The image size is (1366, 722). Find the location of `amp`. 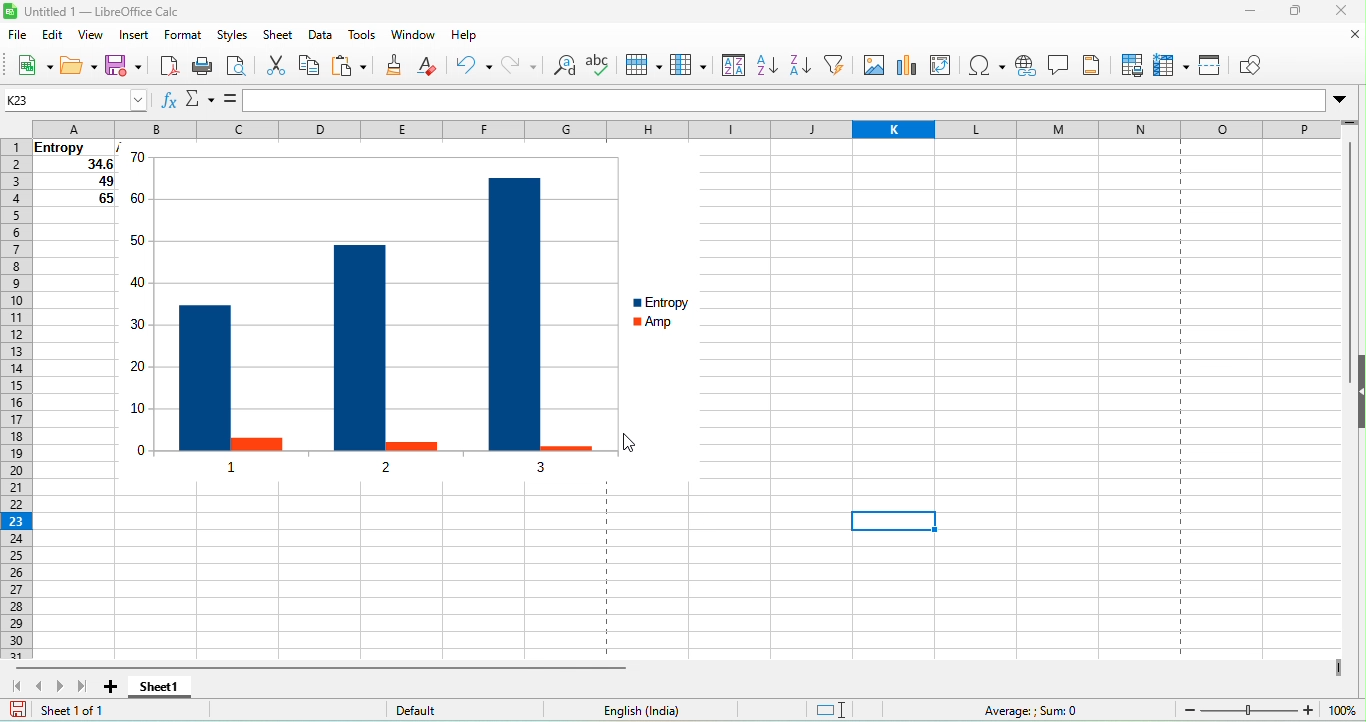

amp is located at coordinates (674, 326).